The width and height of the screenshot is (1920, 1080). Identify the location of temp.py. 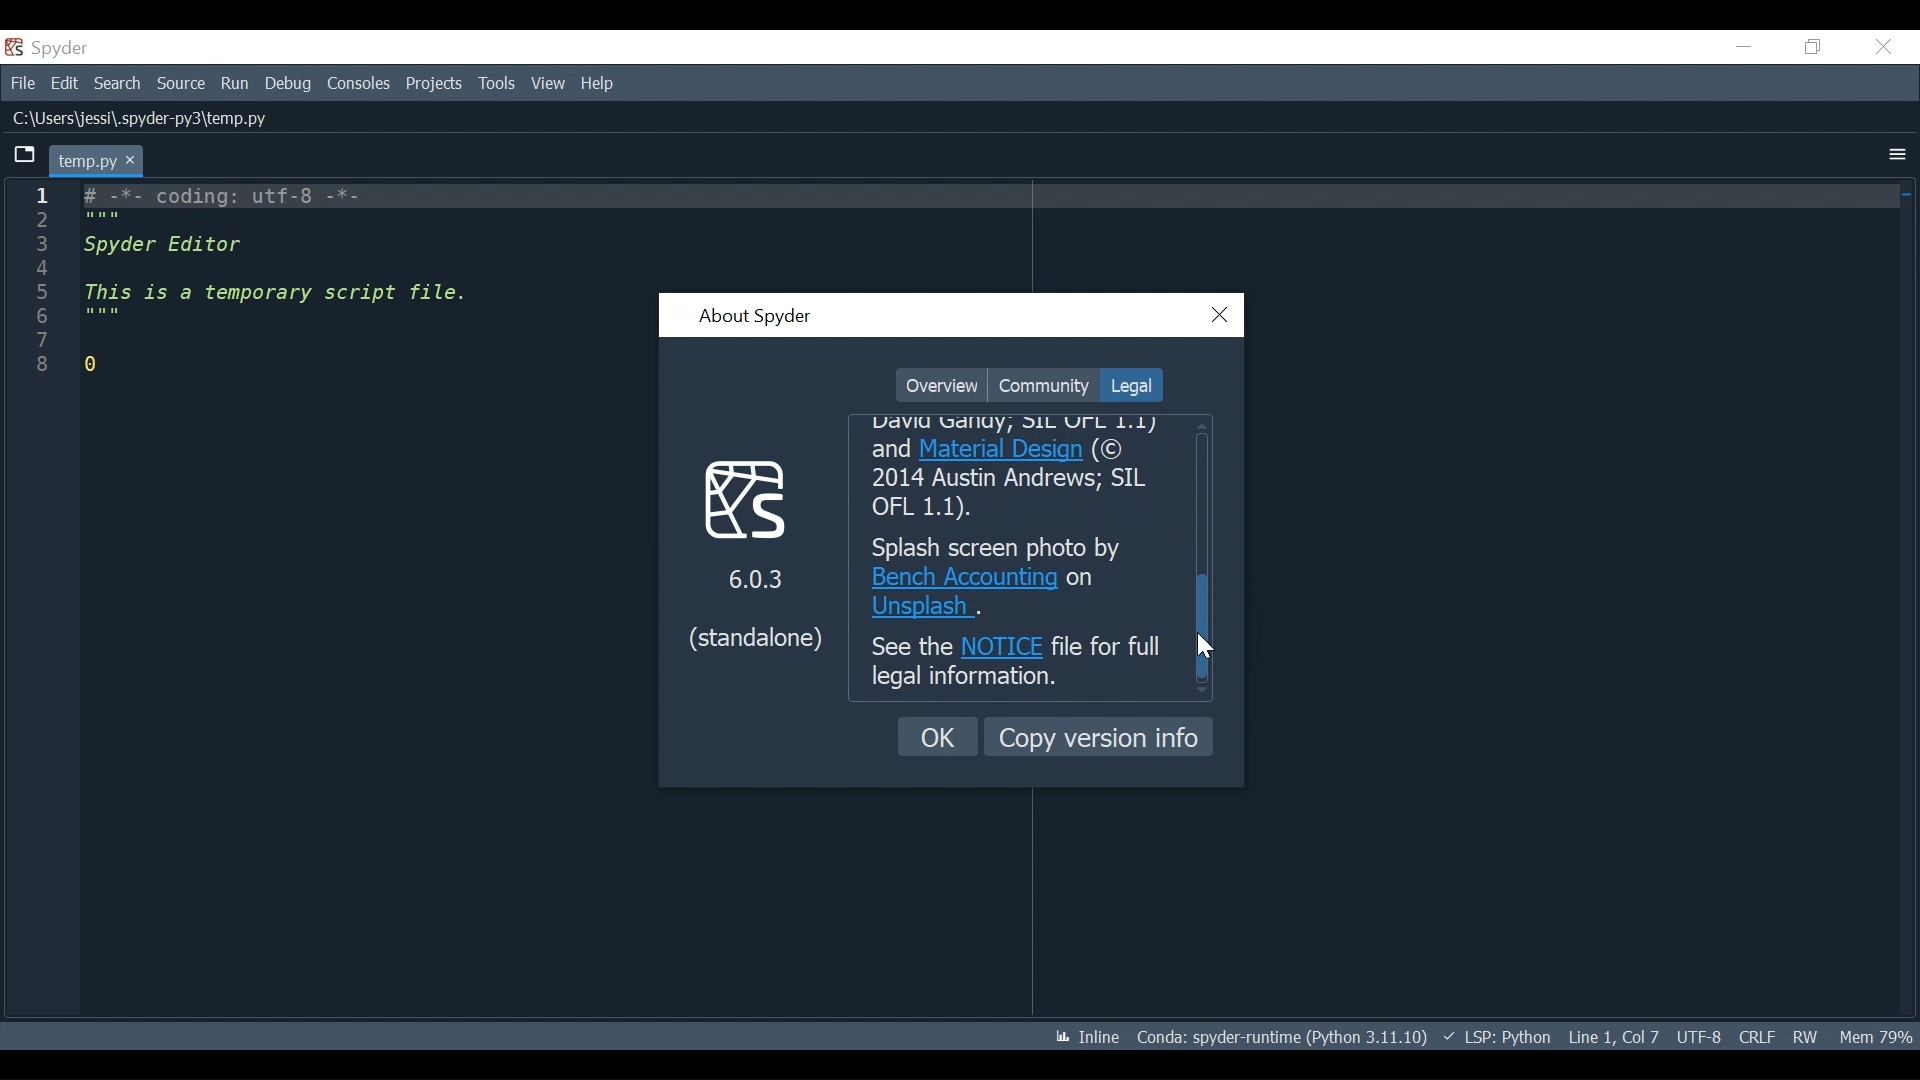
(102, 160).